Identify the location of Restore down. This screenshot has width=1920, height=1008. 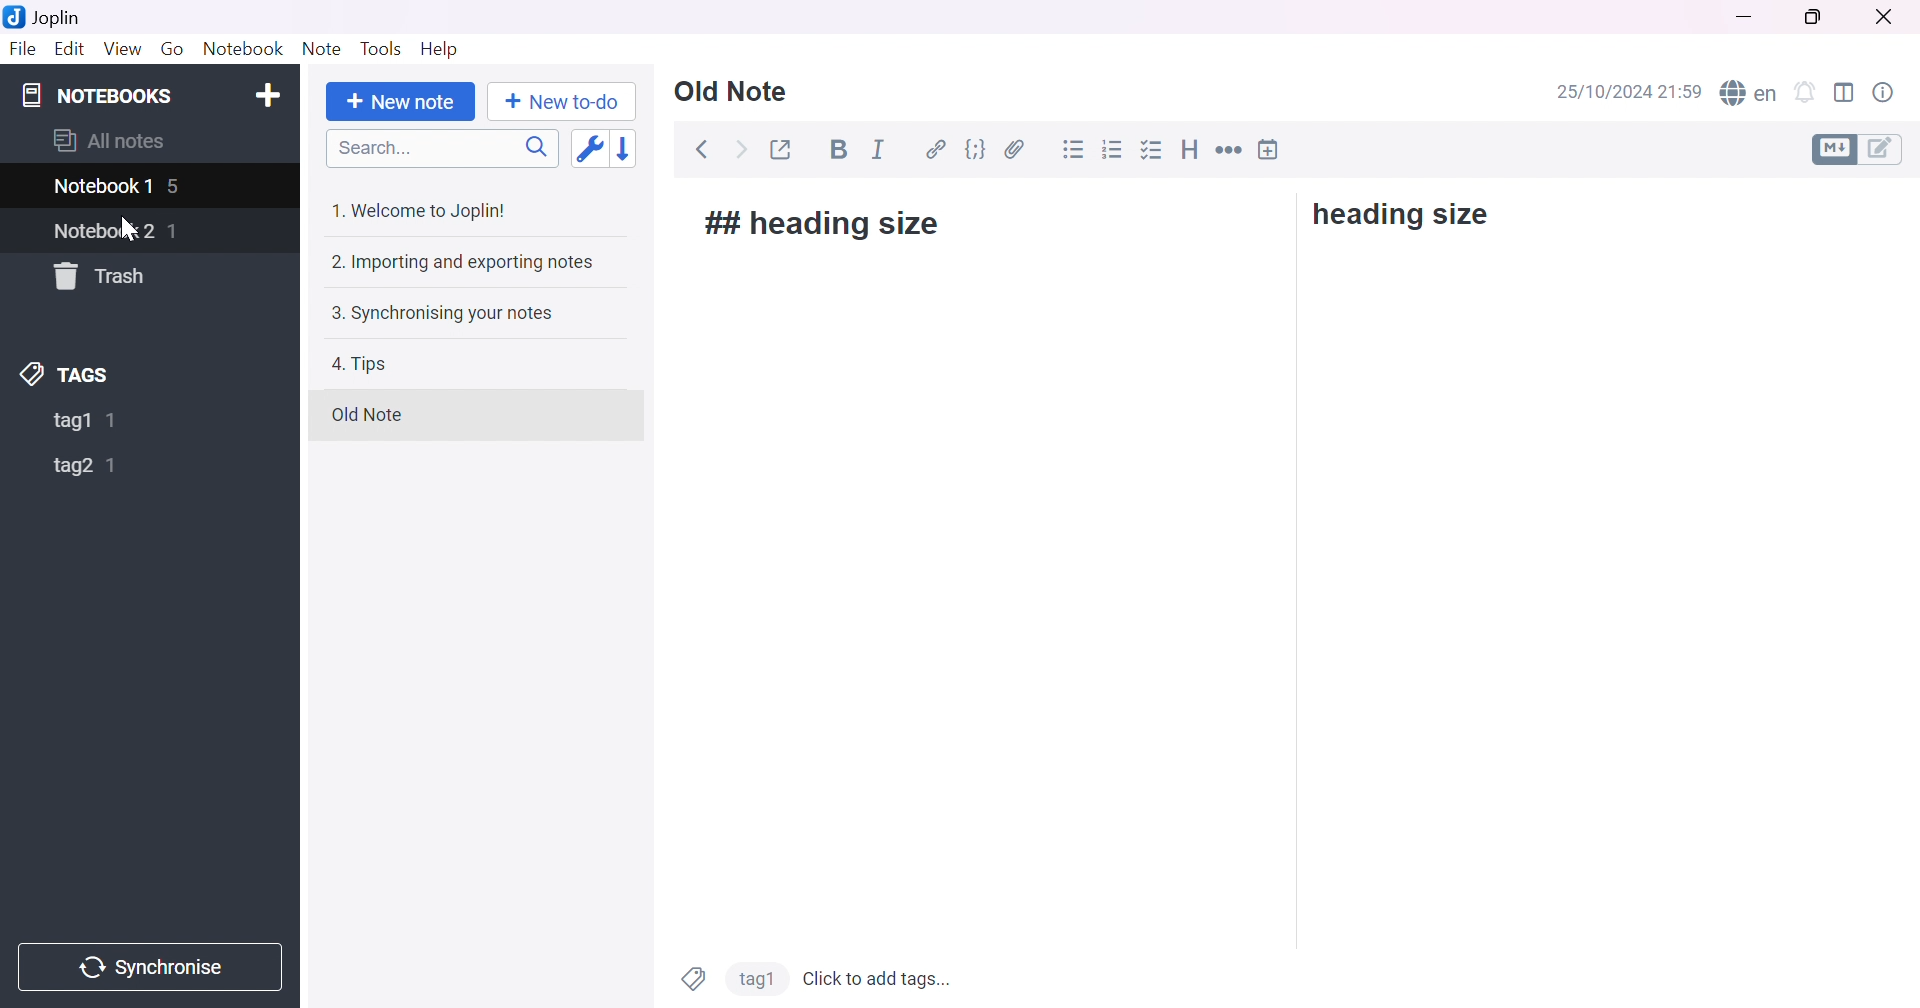
(1815, 19).